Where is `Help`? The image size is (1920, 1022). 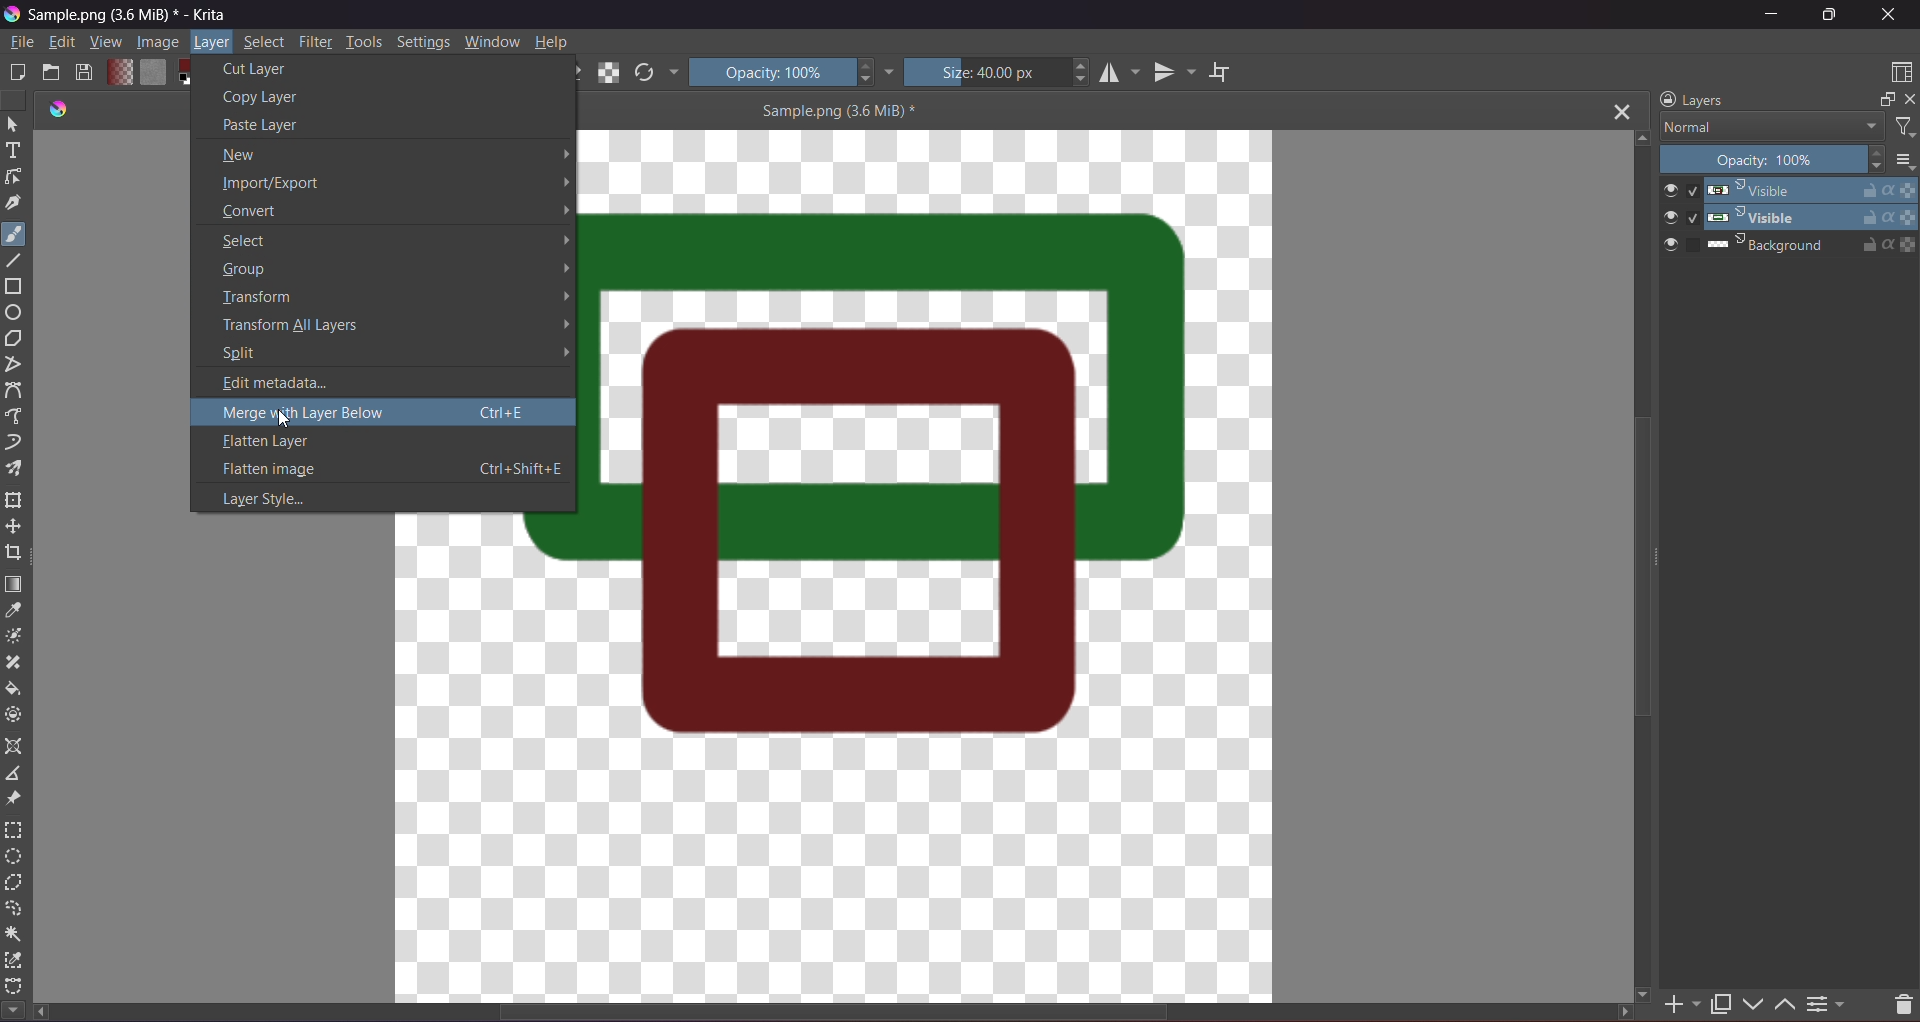
Help is located at coordinates (554, 41).